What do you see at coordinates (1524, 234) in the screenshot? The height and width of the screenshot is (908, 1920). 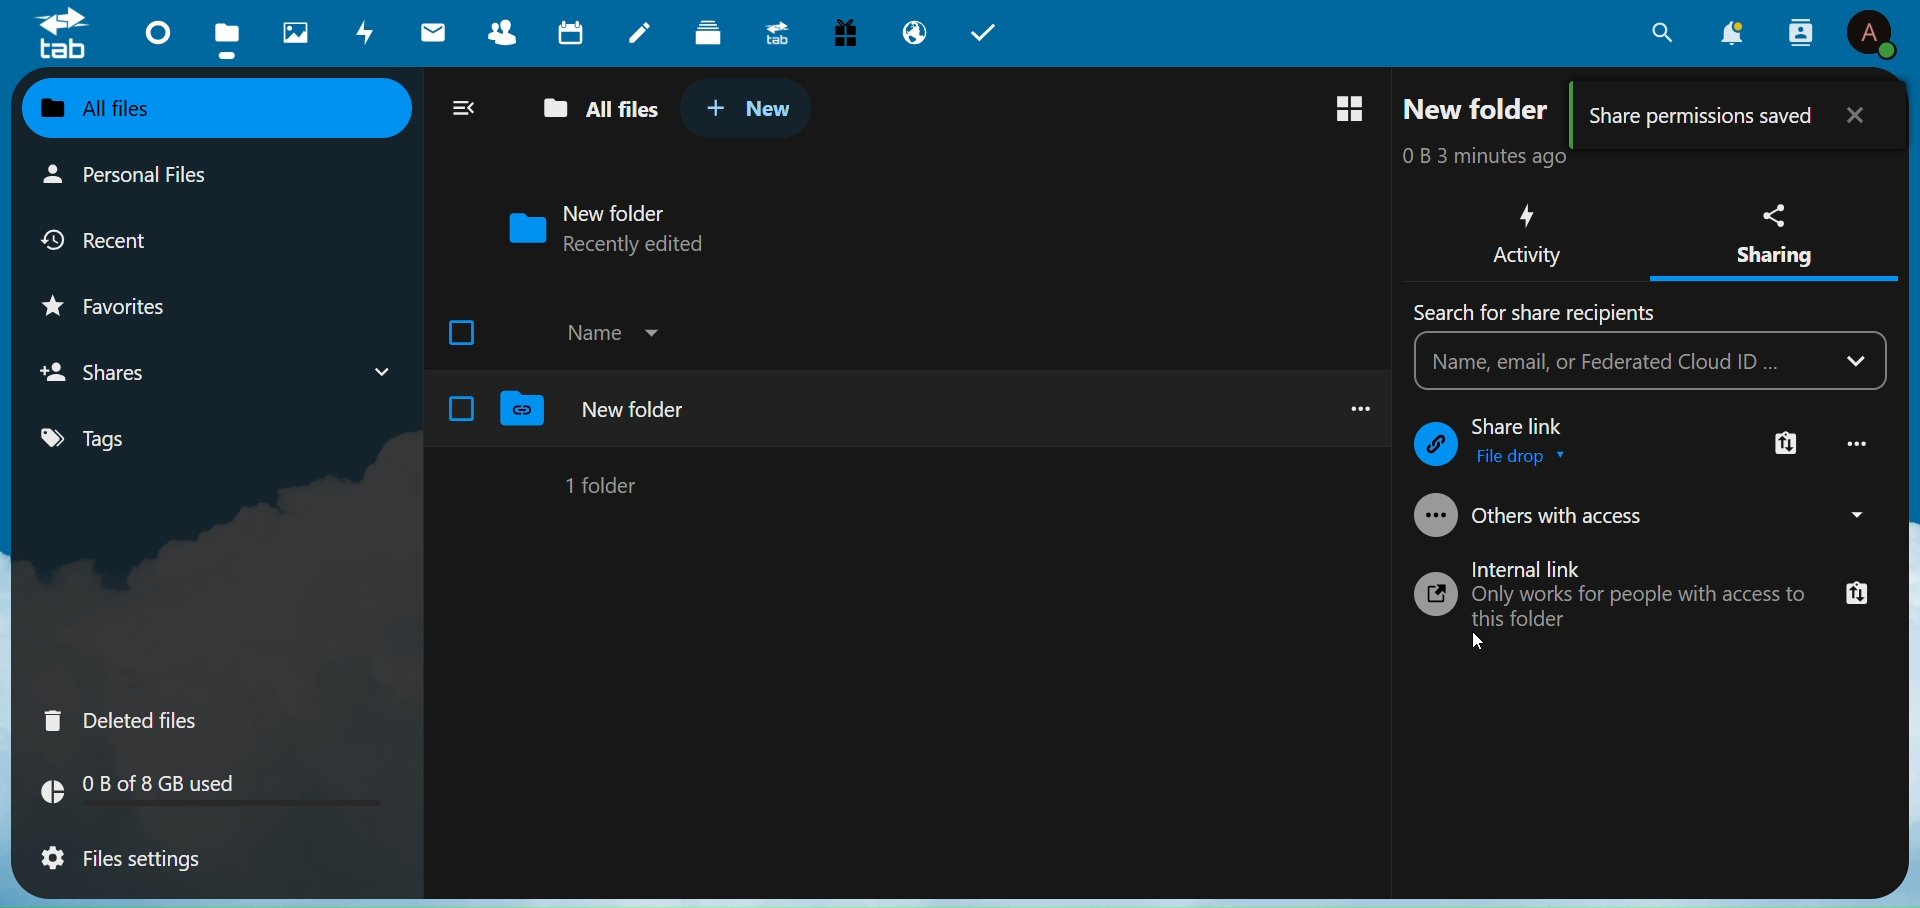 I see `Activity` at bounding box center [1524, 234].